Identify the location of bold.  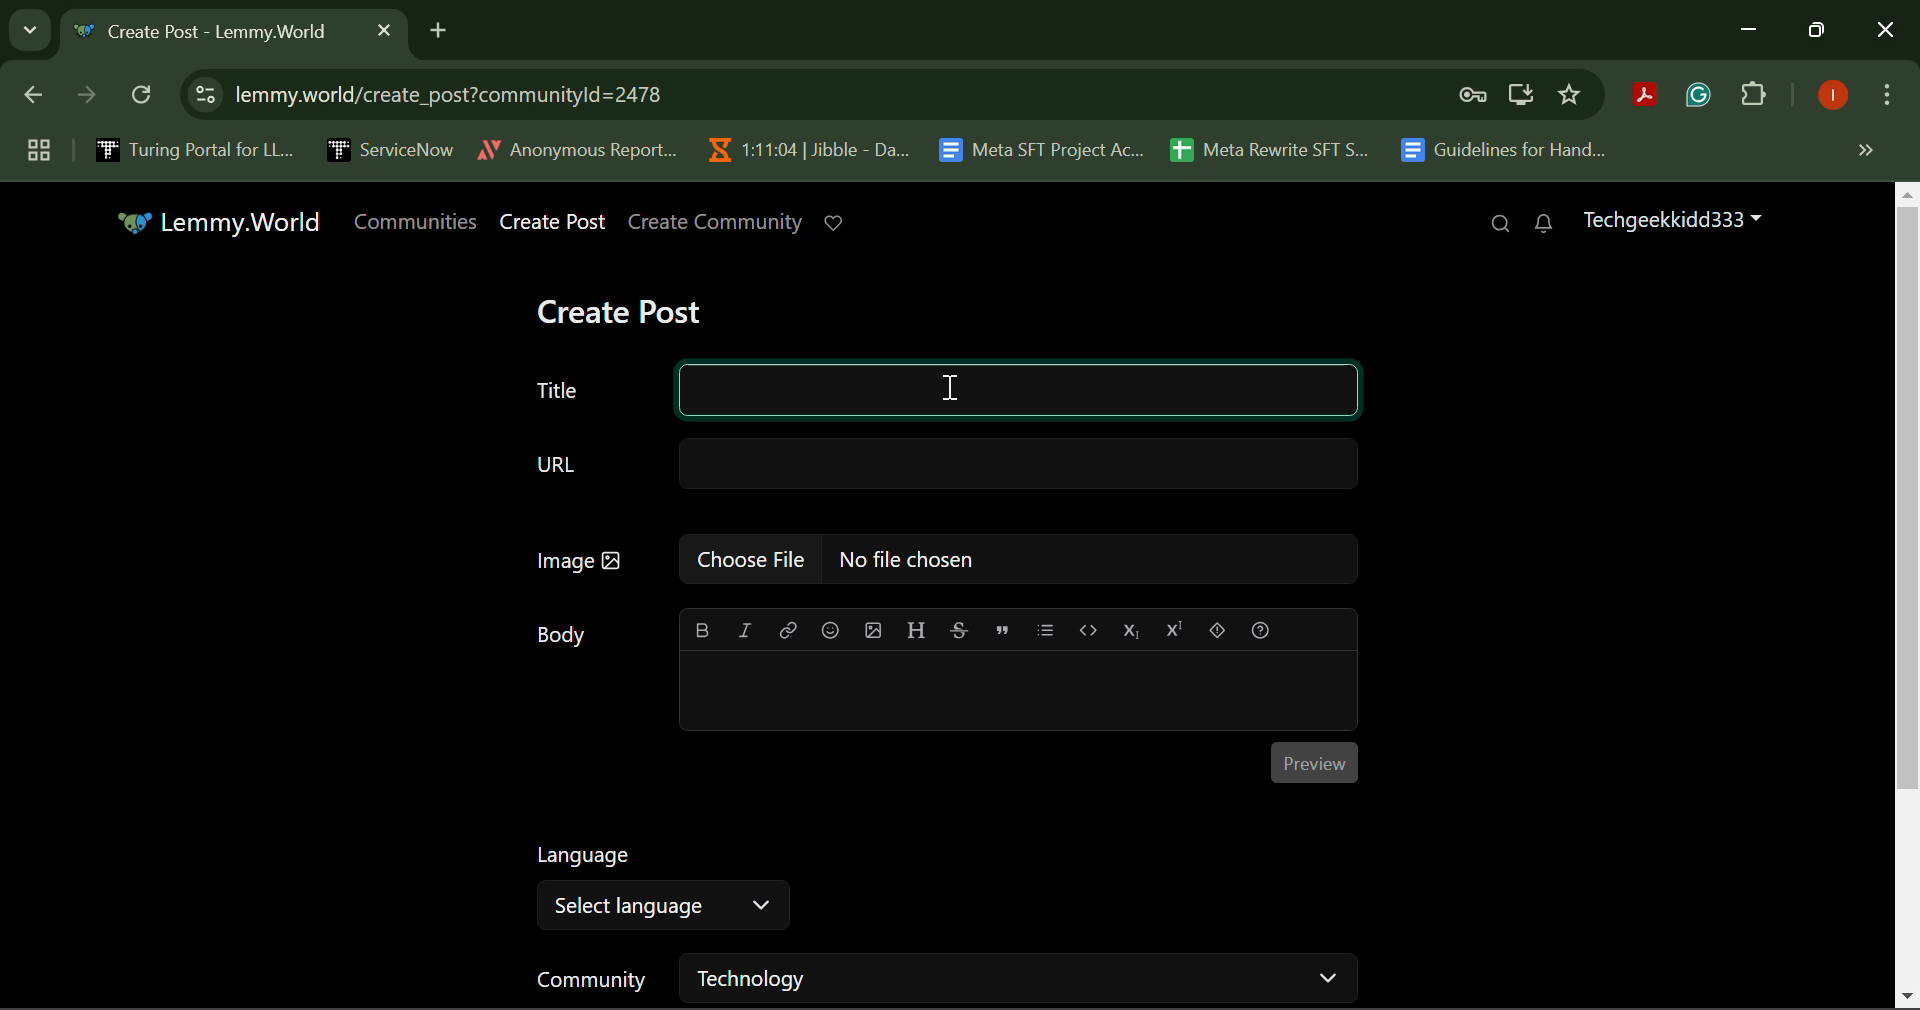
(702, 630).